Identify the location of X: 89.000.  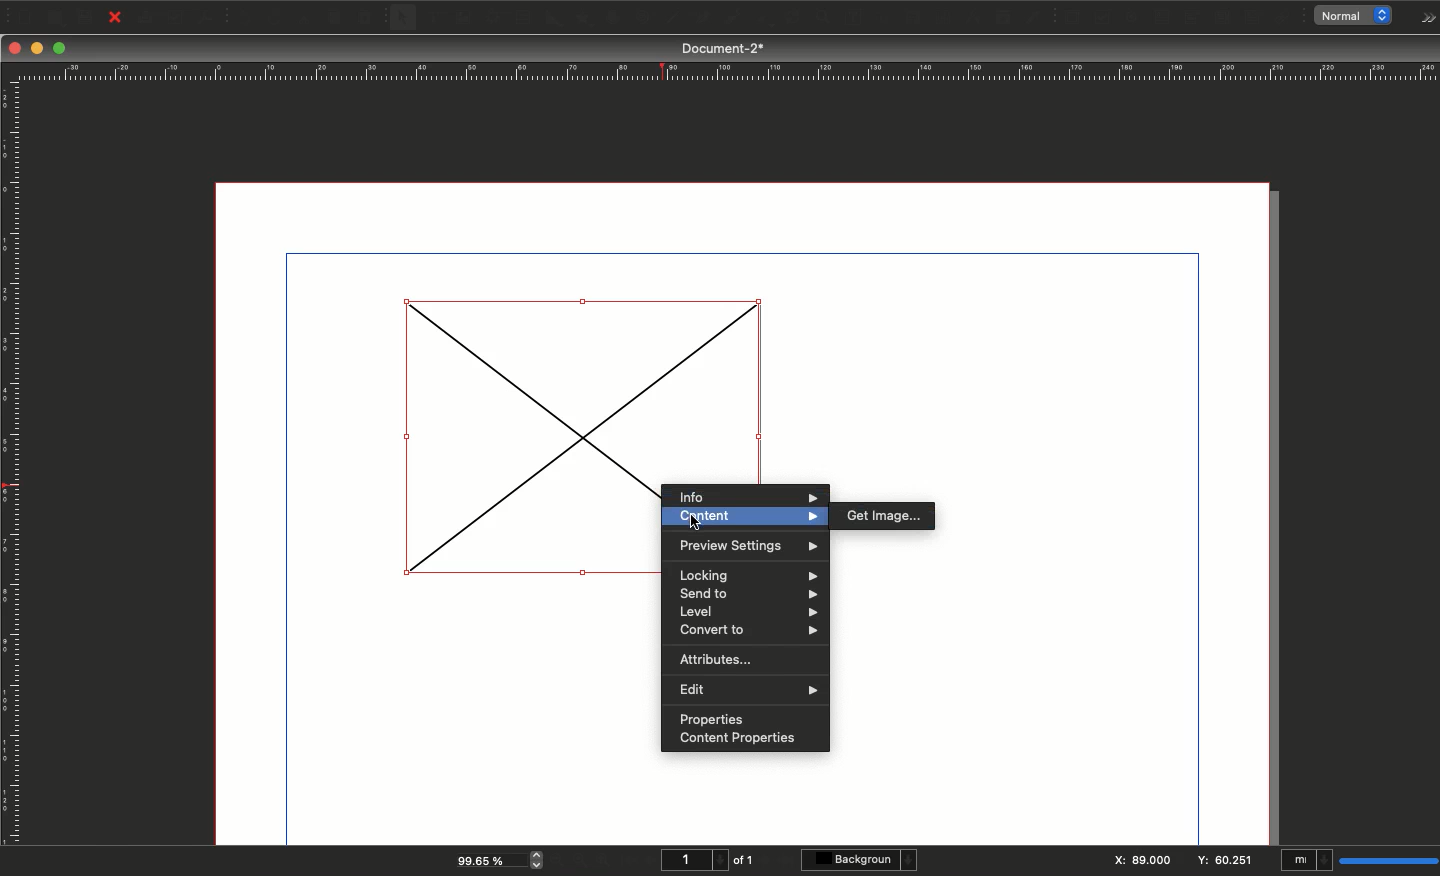
(1140, 861).